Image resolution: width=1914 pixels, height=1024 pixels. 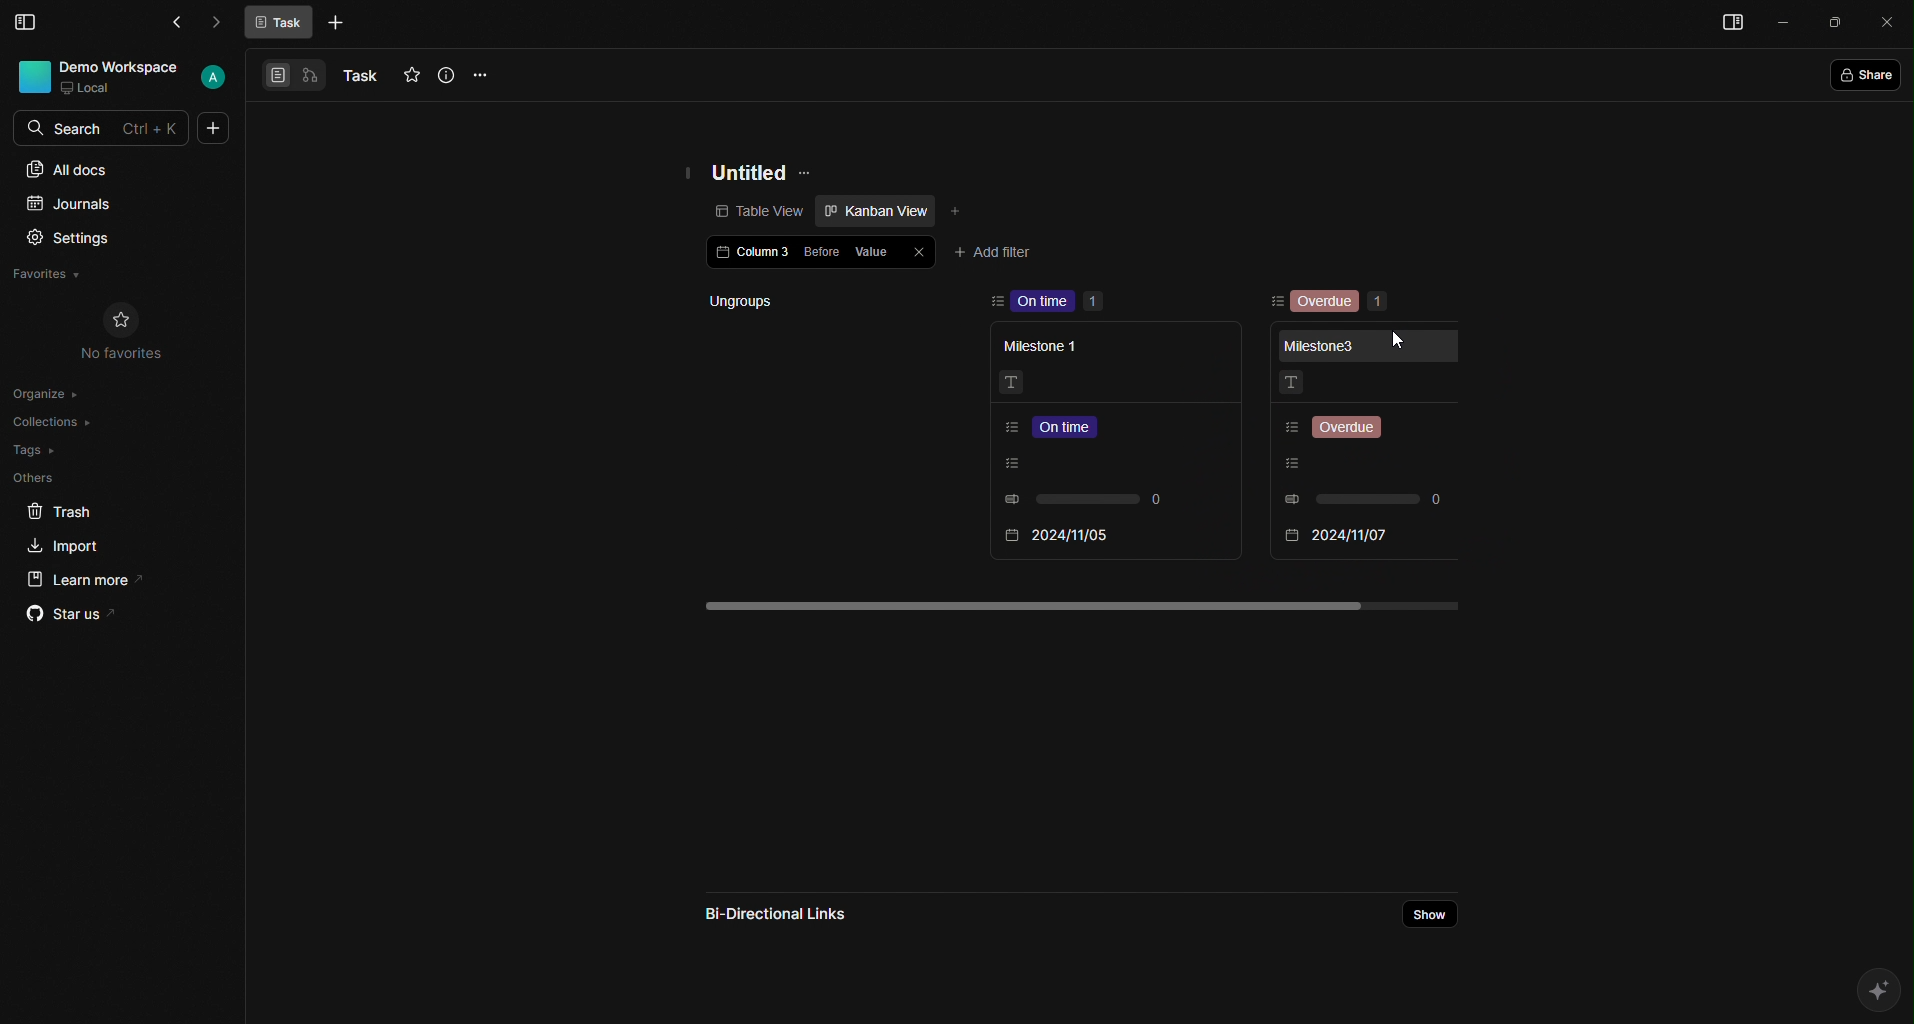 I want to click on Learn more, so click(x=93, y=579).